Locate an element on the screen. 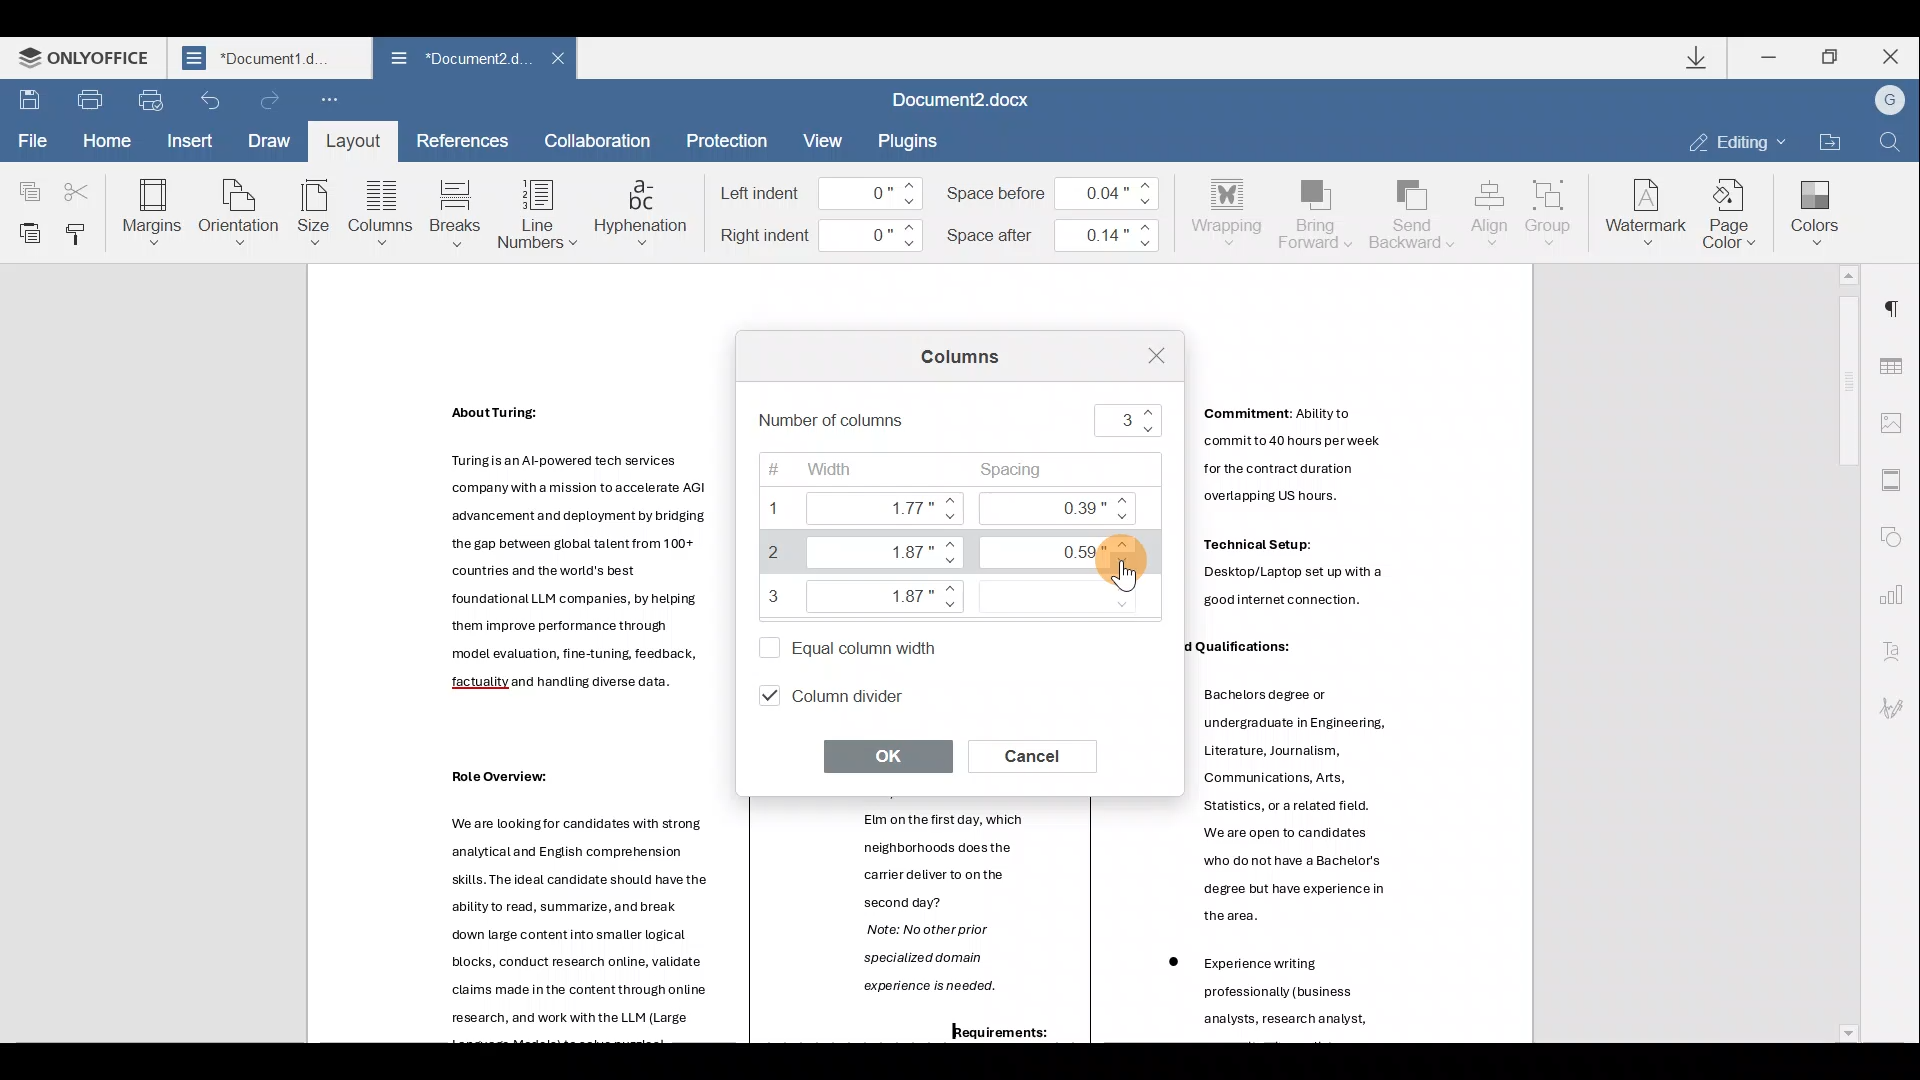 The width and height of the screenshot is (1920, 1080). Space after is located at coordinates (1056, 231).